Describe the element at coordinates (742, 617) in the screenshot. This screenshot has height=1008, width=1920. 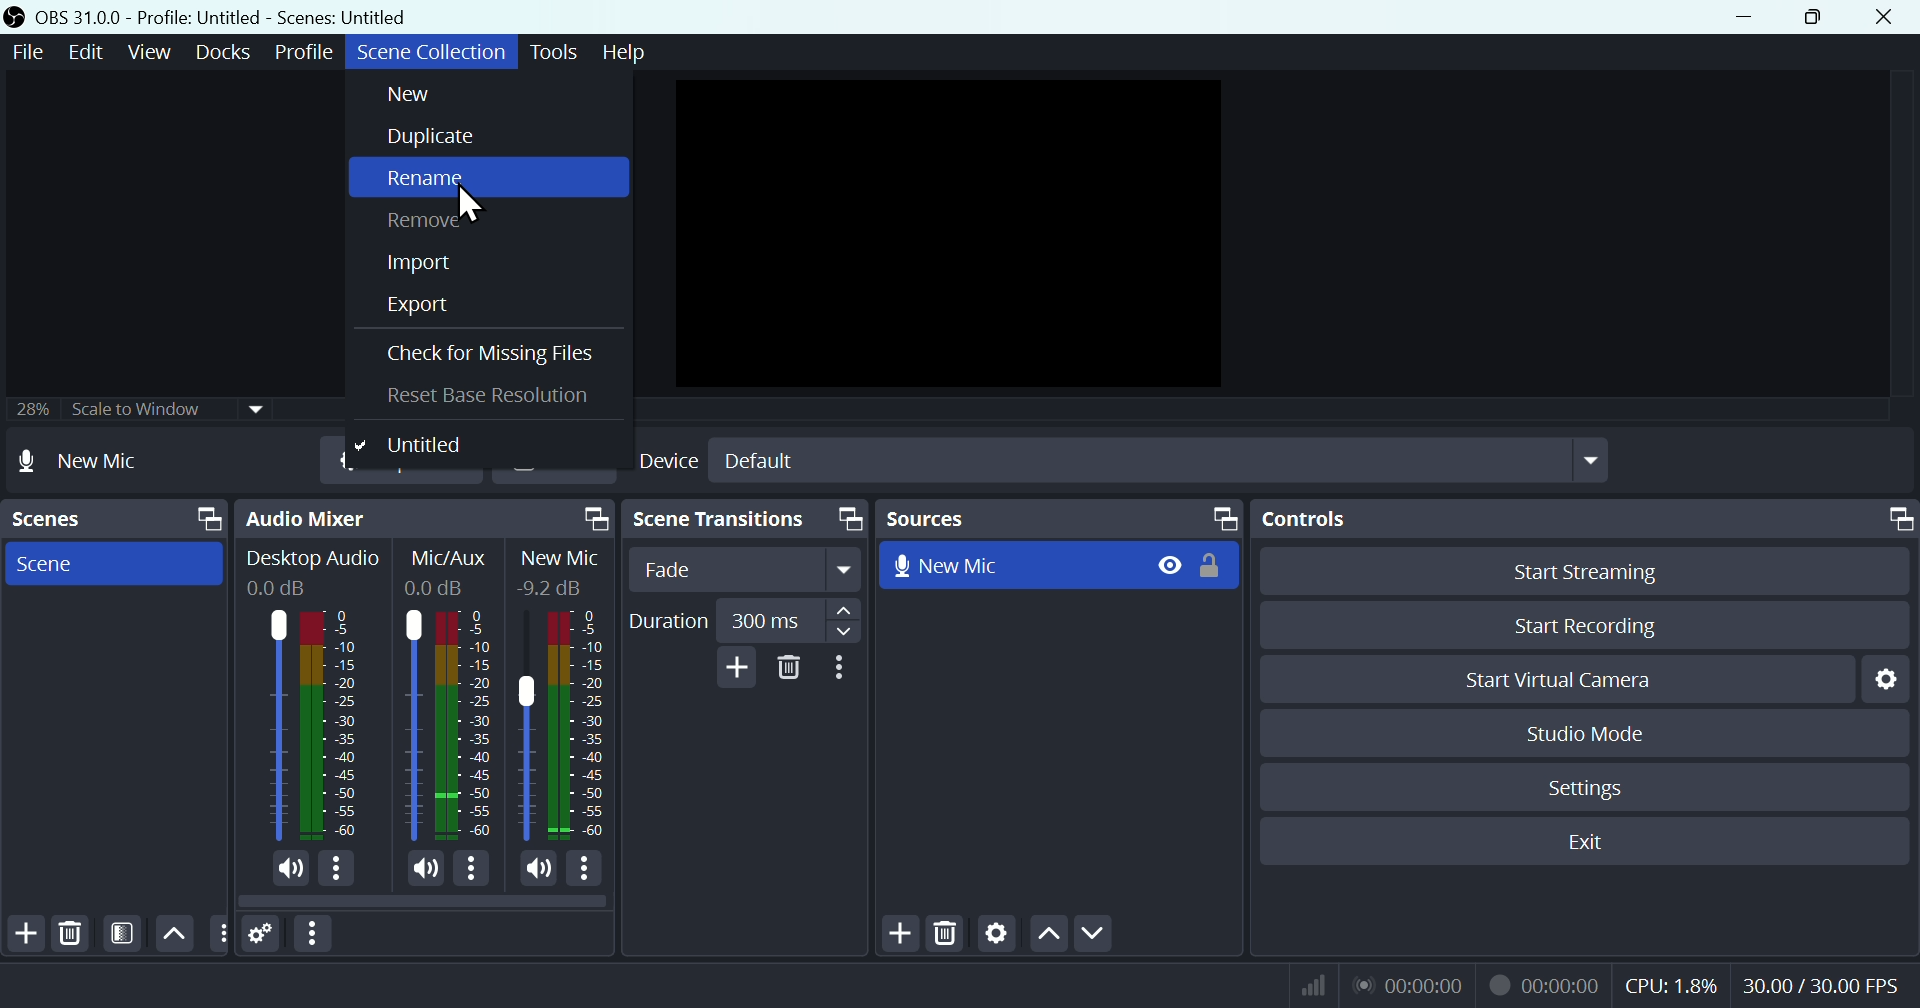
I see `Duration 300 millisecond ` at that location.